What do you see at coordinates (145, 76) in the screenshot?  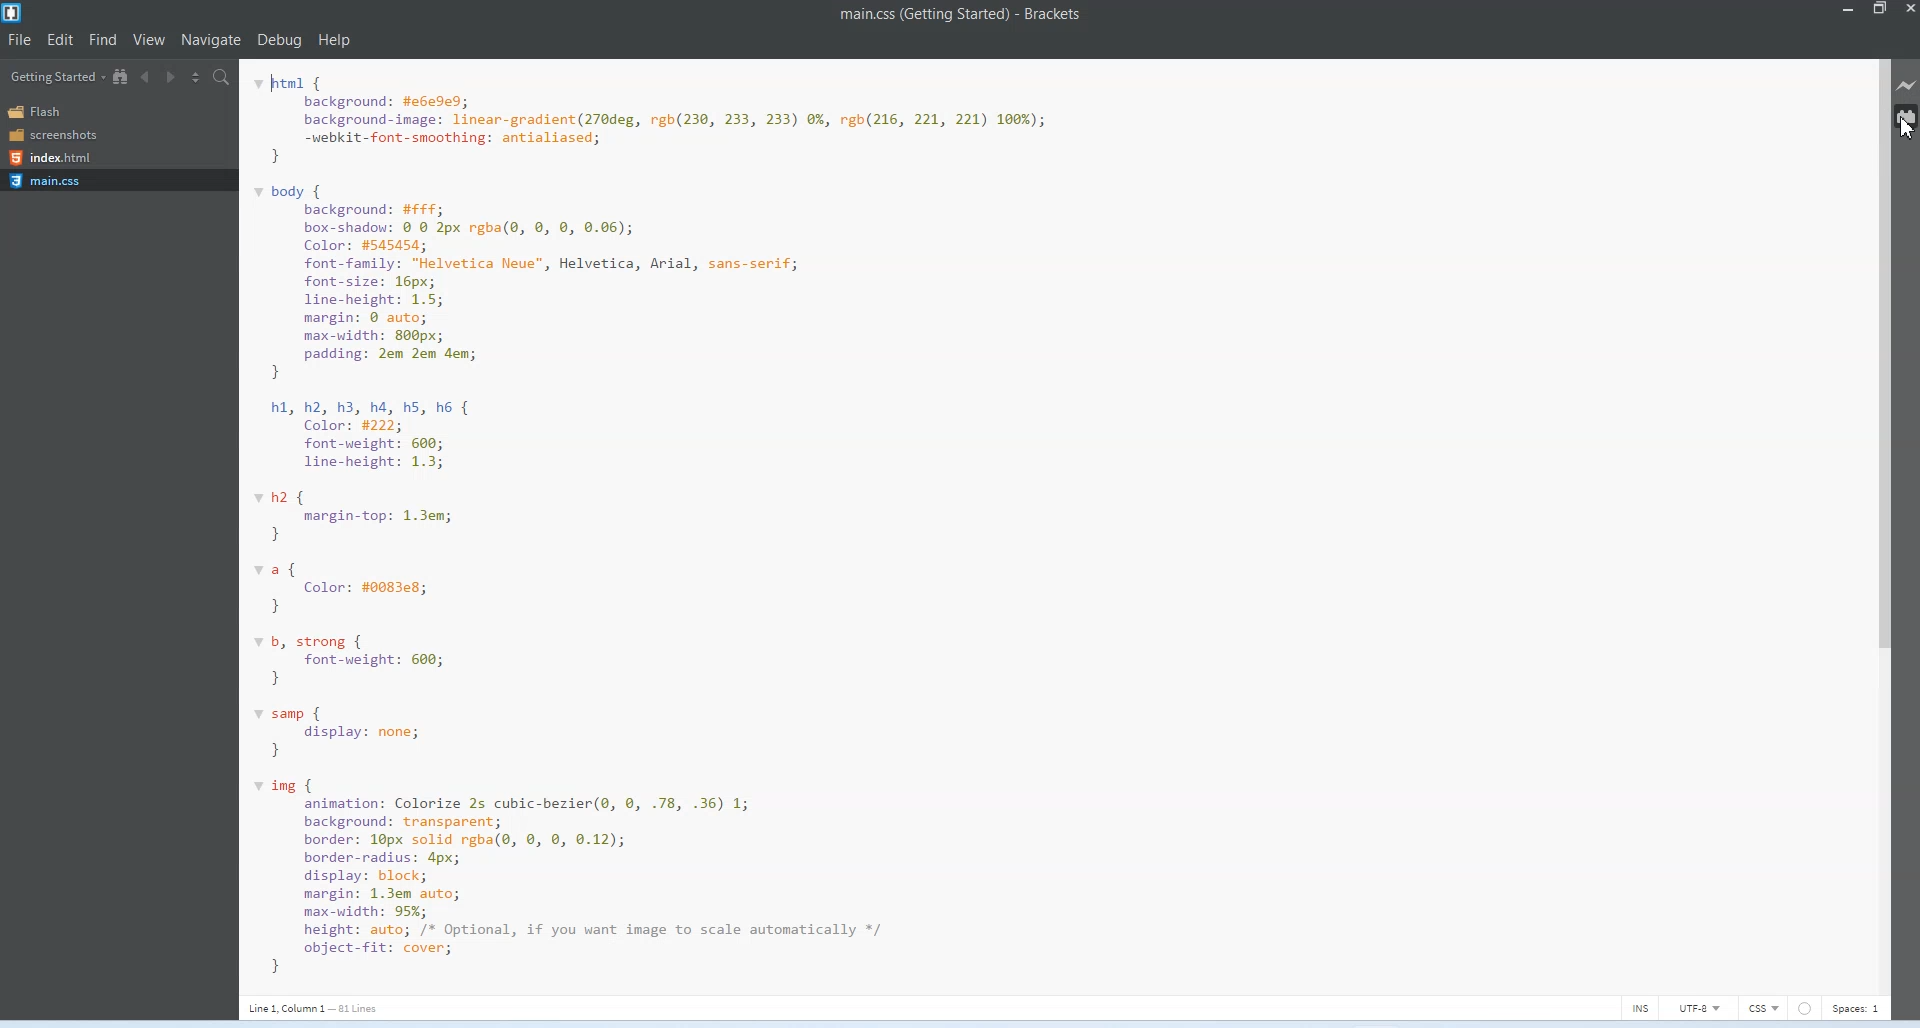 I see `Navigate Backwards ` at bounding box center [145, 76].